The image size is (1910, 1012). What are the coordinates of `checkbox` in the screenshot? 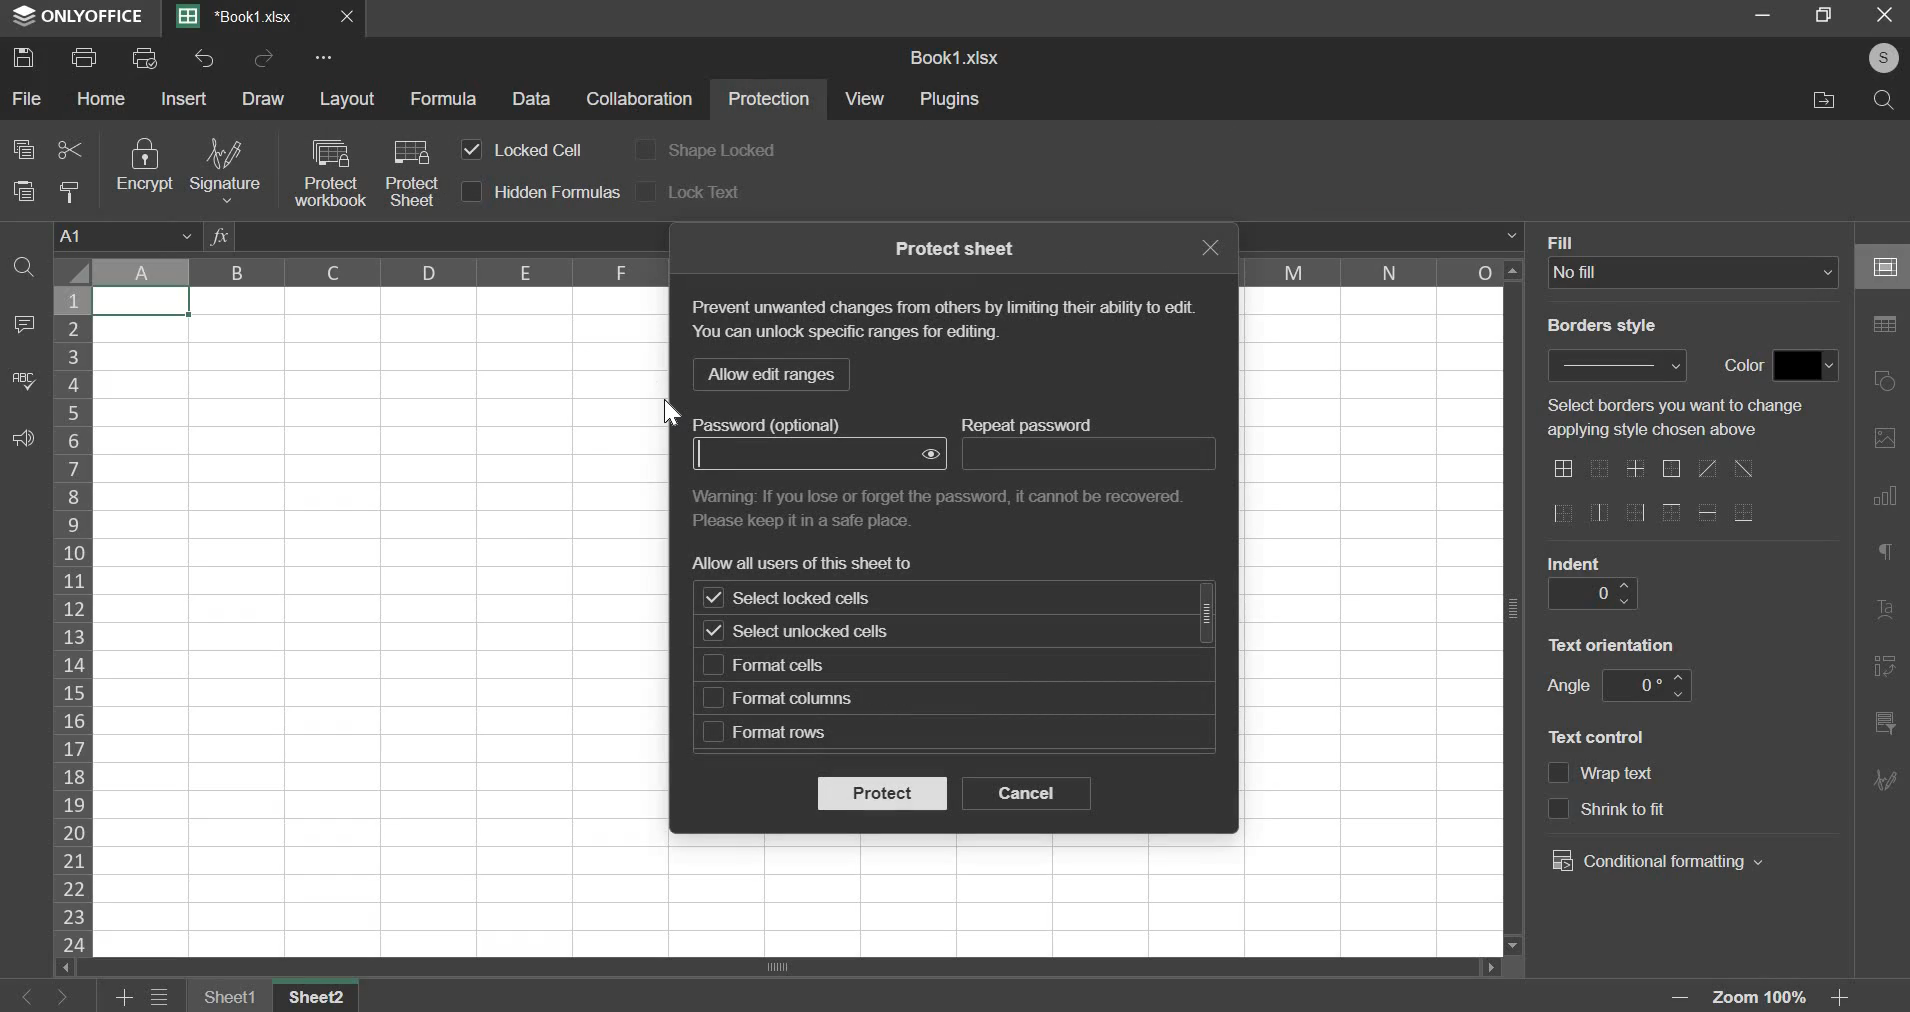 It's located at (645, 148).